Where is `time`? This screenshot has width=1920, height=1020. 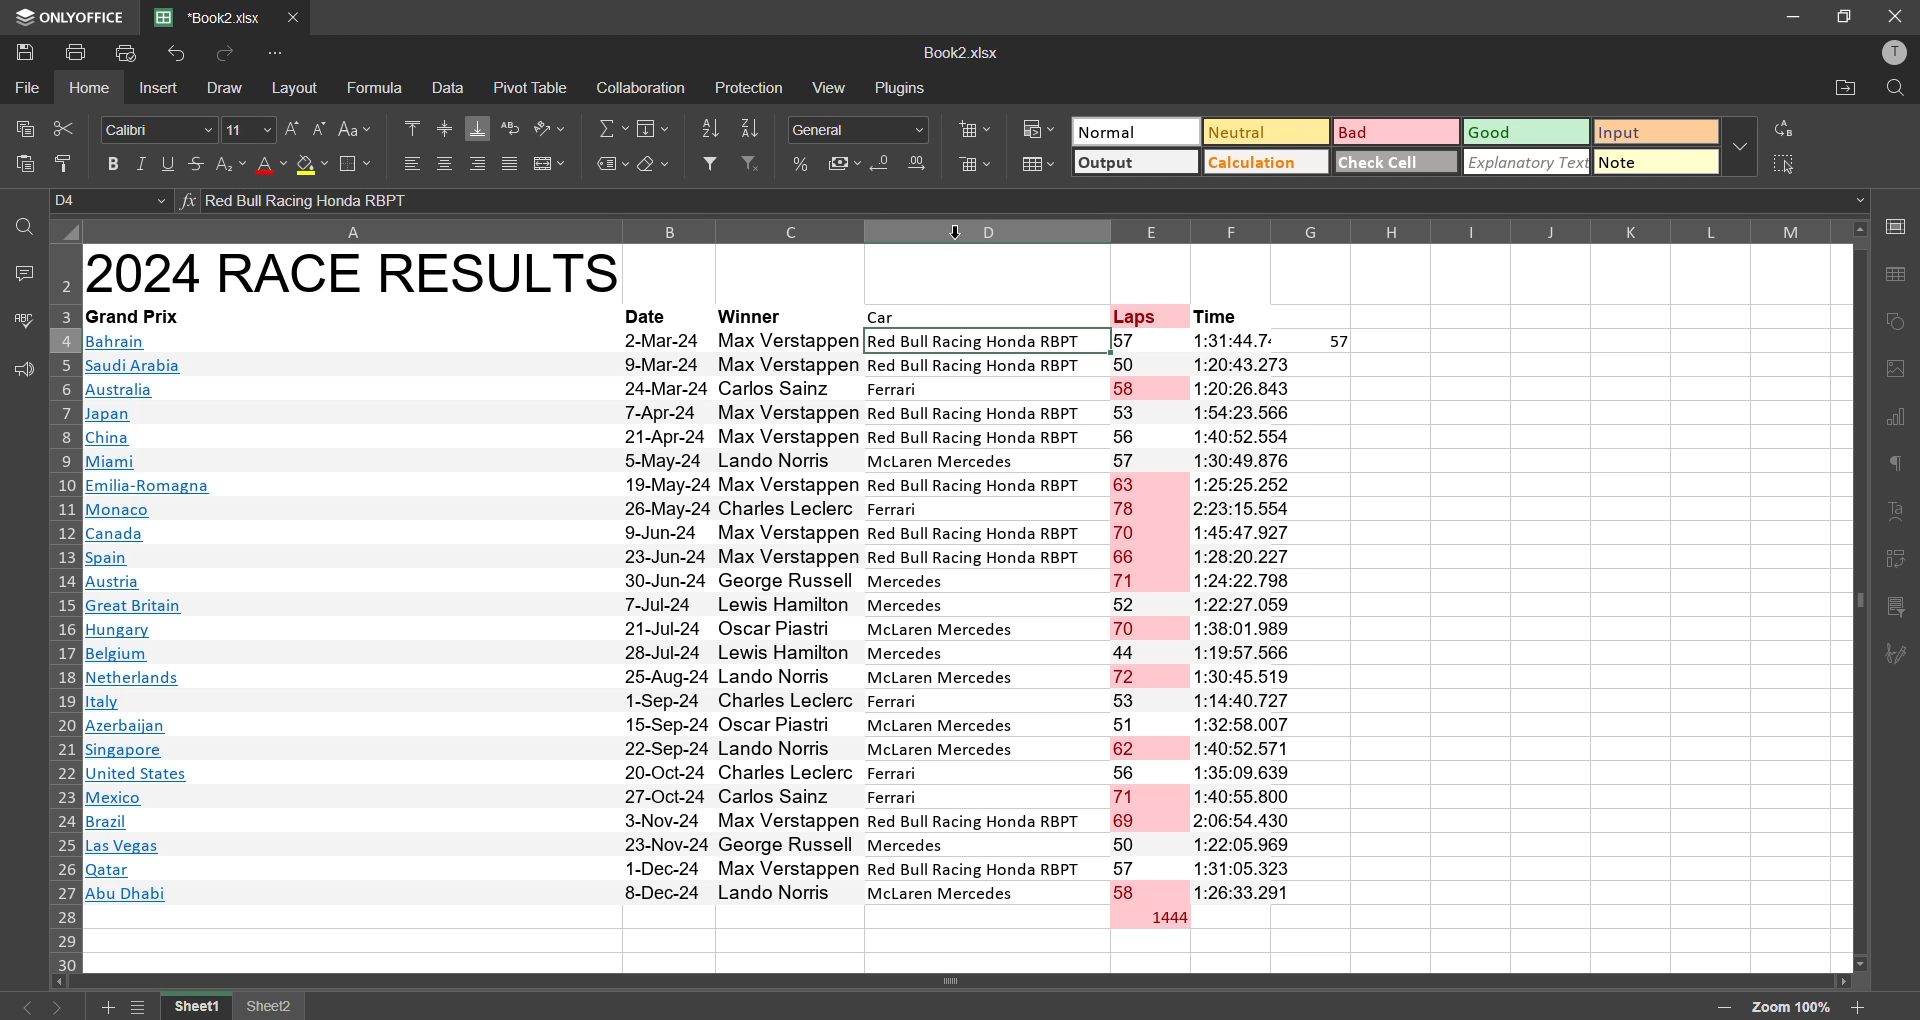 time is located at coordinates (1247, 616).